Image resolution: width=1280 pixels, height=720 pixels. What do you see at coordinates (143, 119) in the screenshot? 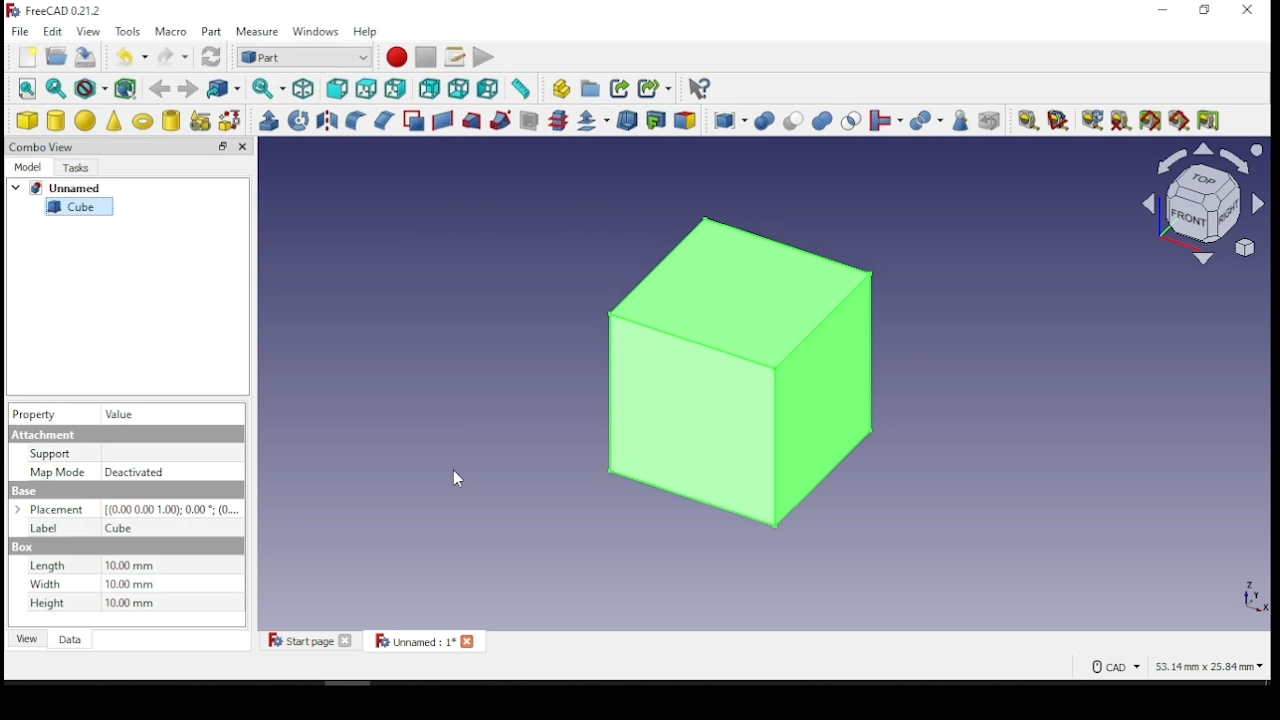
I see `torus` at bounding box center [143, 119].